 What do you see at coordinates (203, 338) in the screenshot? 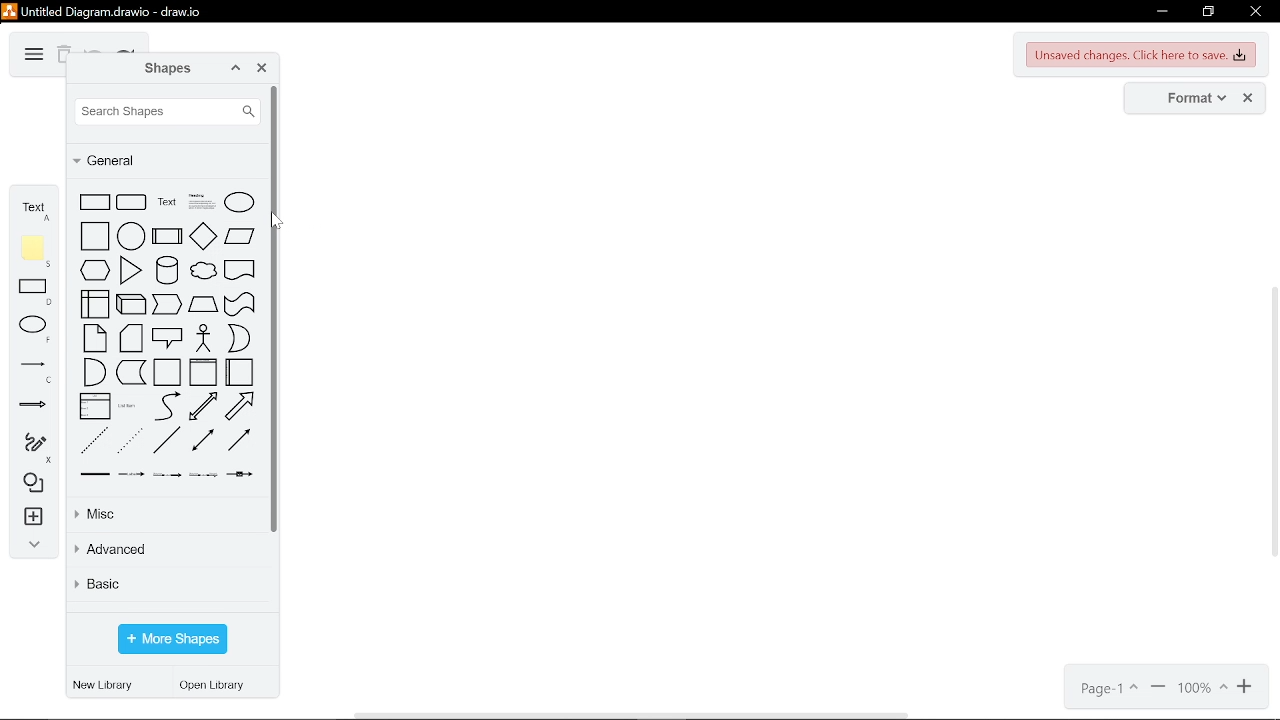
I see `actor` at bounding box center [203, 338].